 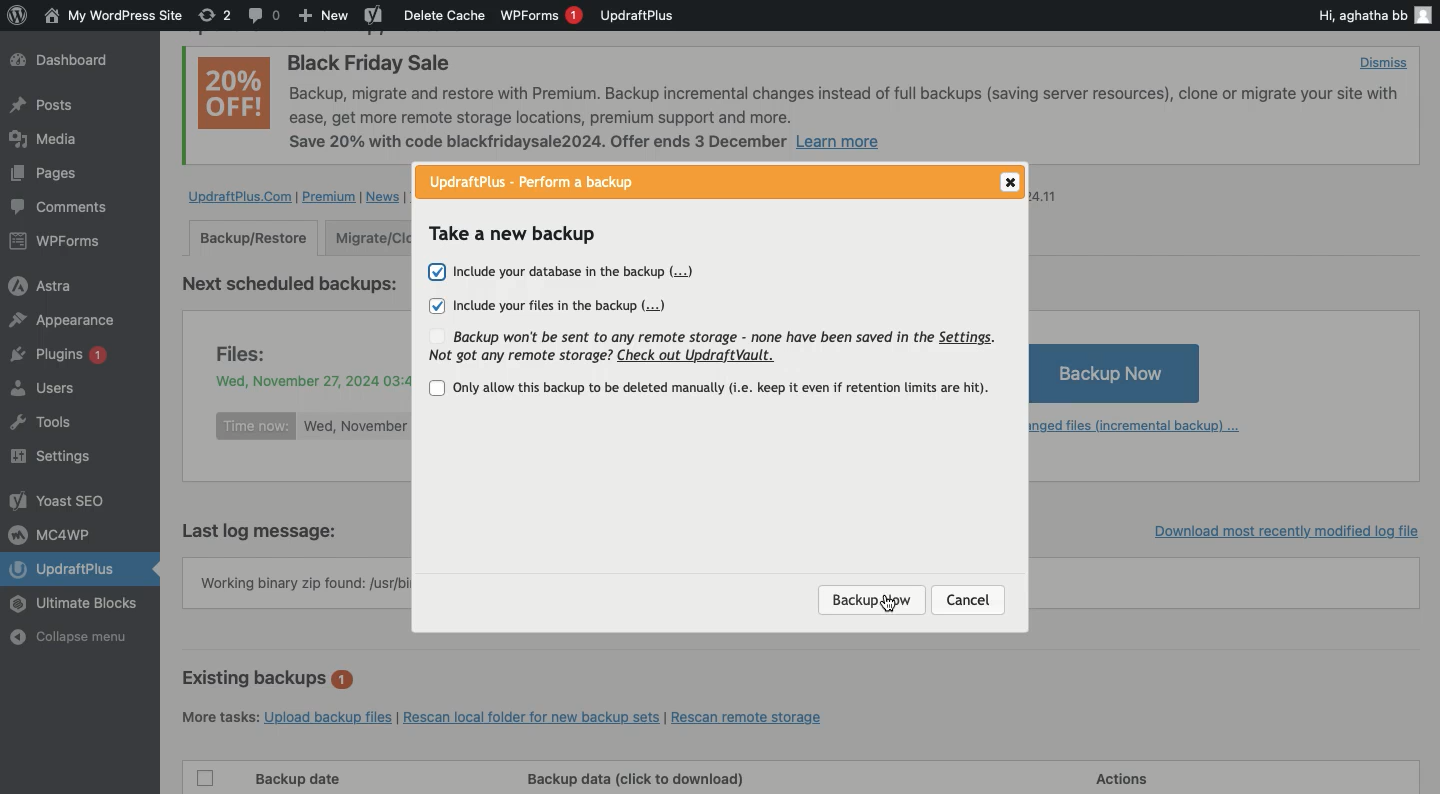 I want to click on Add changed files (incremental backup)..., so click(x=1140, y=429).